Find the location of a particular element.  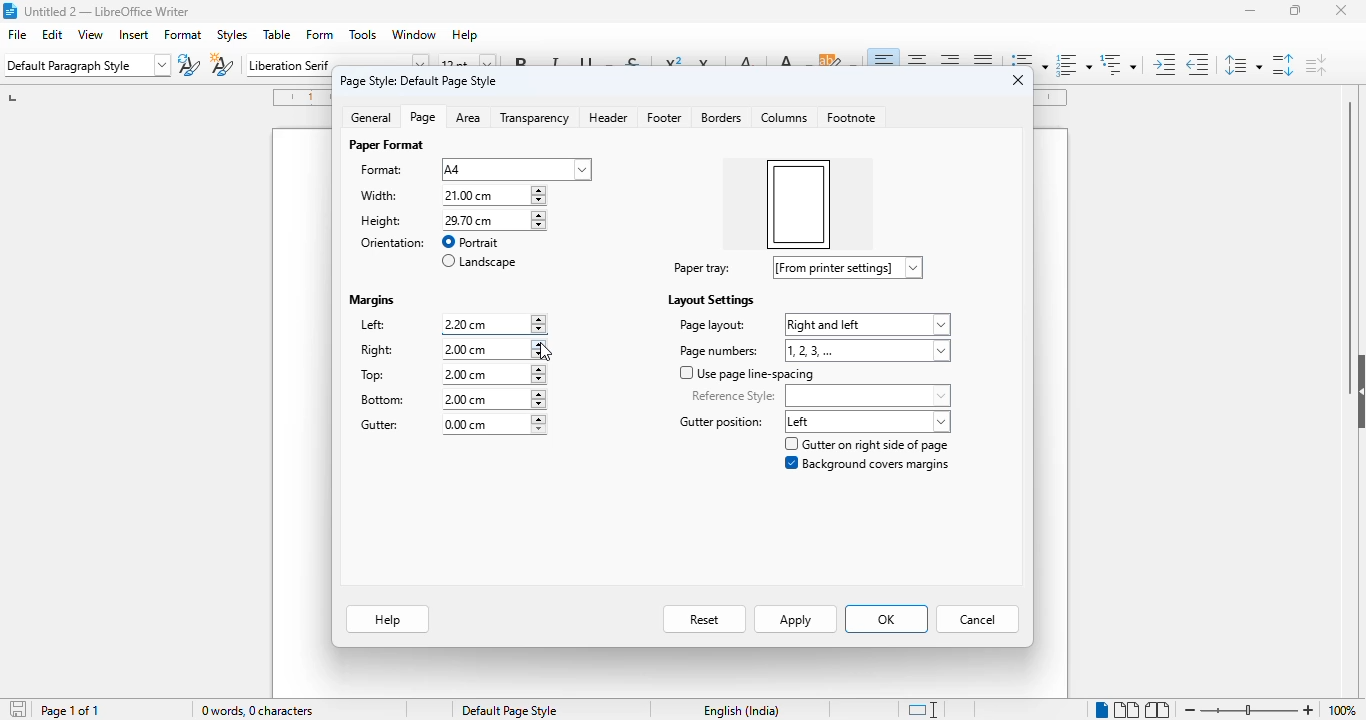

standard selection is located at coordinates (922, 710).